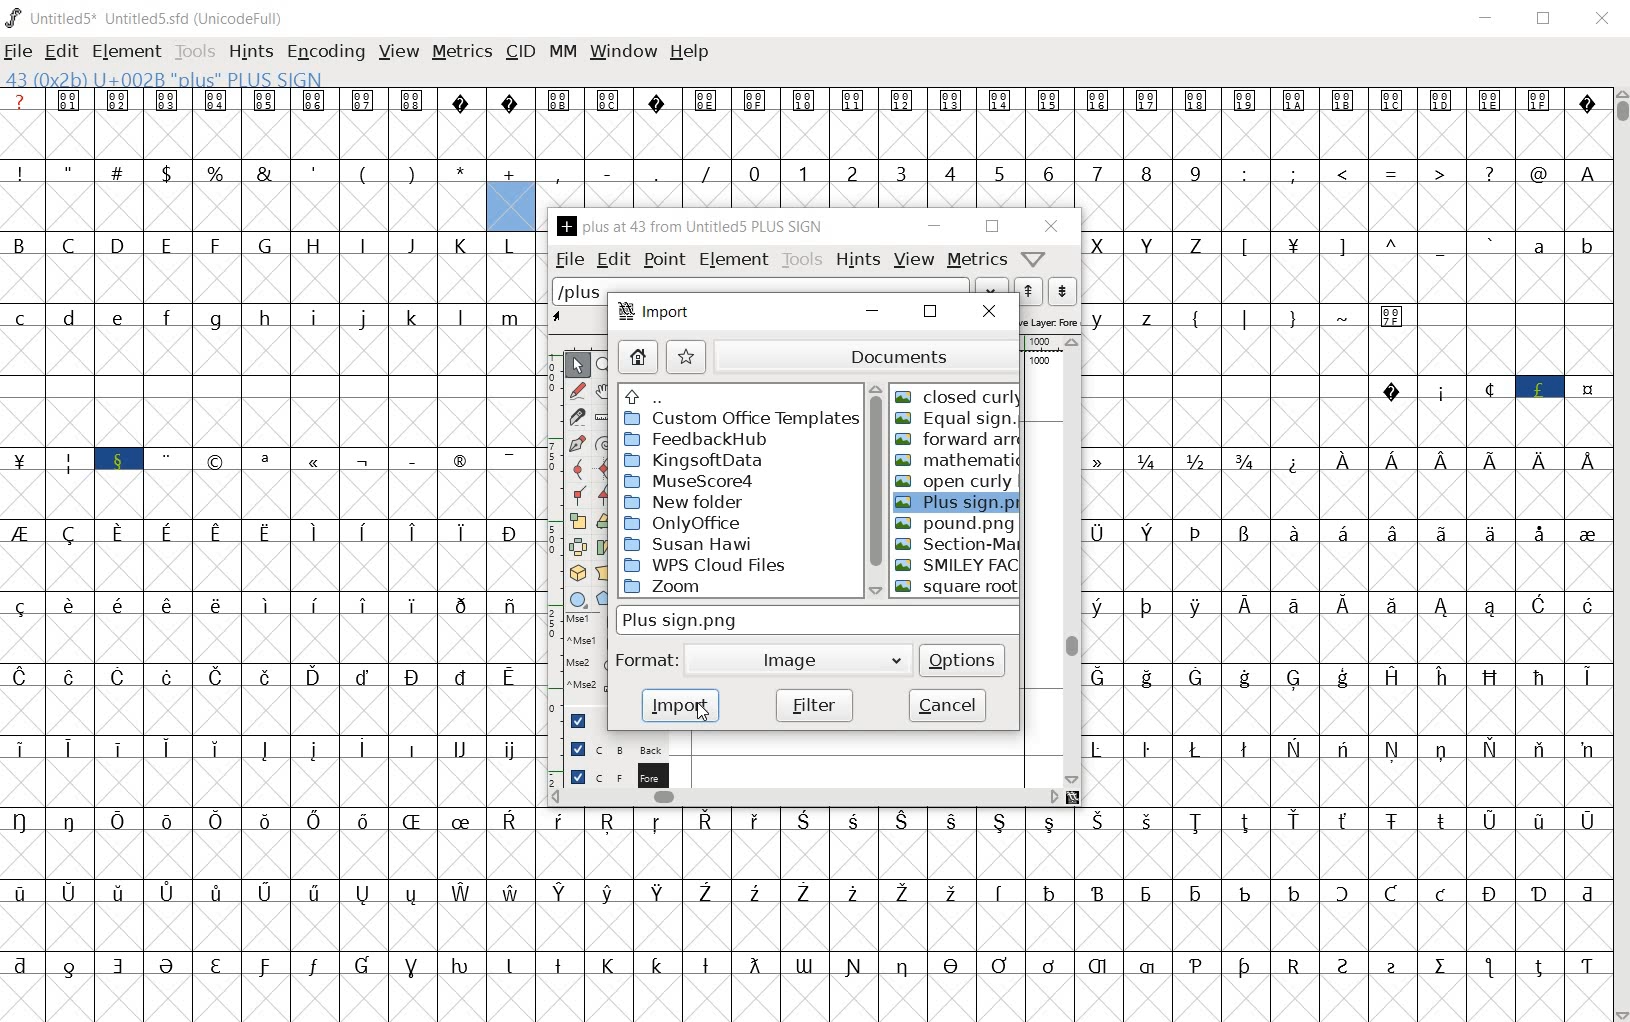 Image resolution: width=1630 pixels, height=1022 pixels. Describe the element at coordinates (1196, 844) in the screenshot. I see `` at that location.